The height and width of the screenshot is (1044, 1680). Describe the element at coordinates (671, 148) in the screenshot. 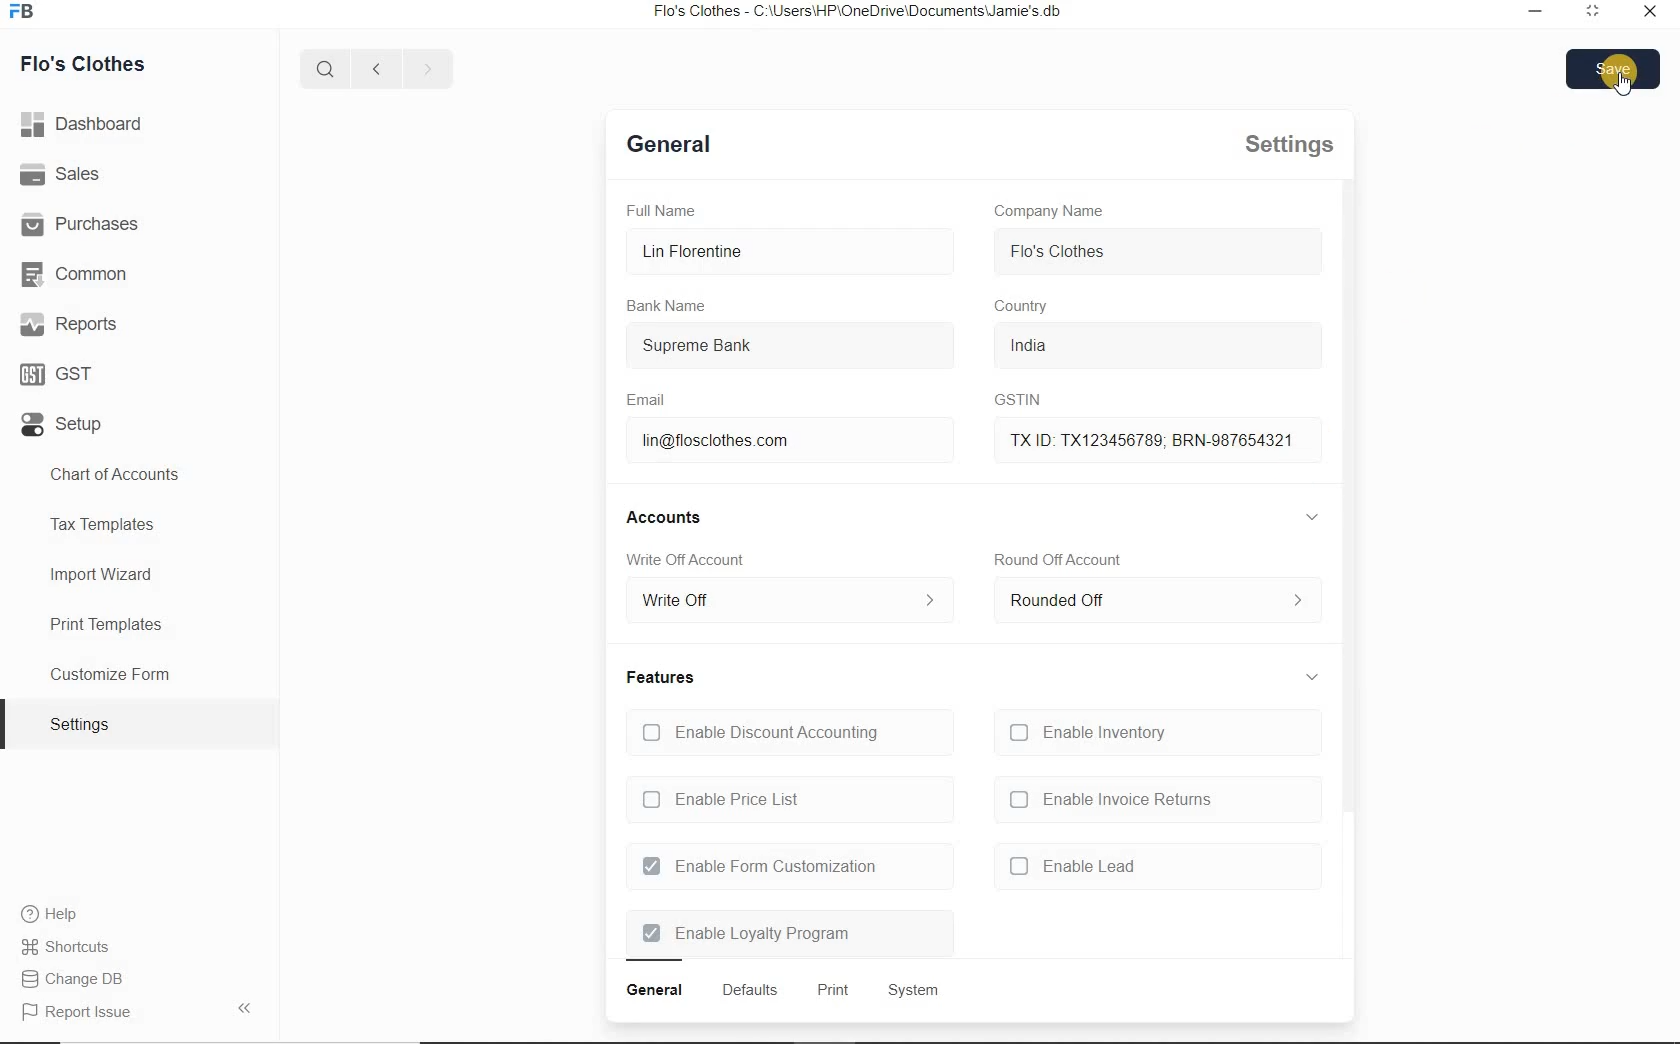

I see `general` at that location.